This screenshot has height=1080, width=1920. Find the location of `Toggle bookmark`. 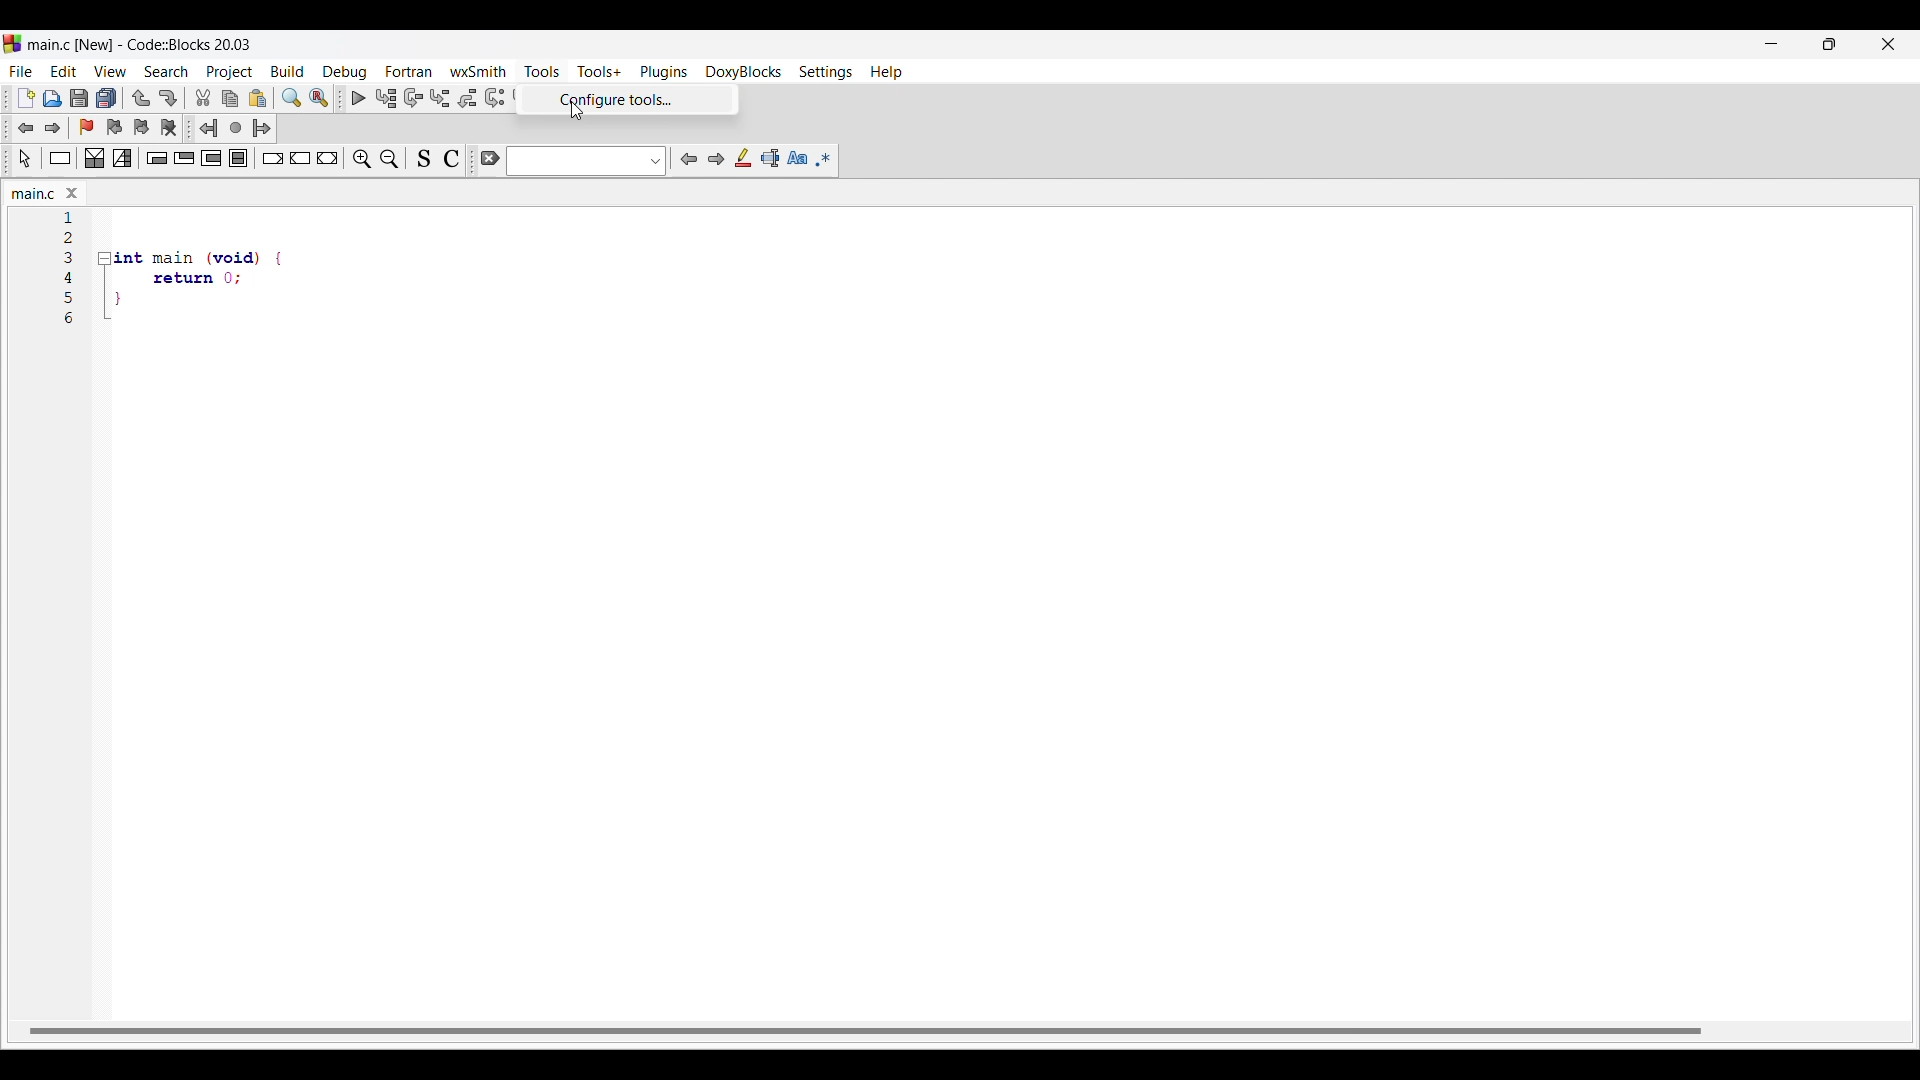

Toggle bookmark is located at coordinates (86, 128).